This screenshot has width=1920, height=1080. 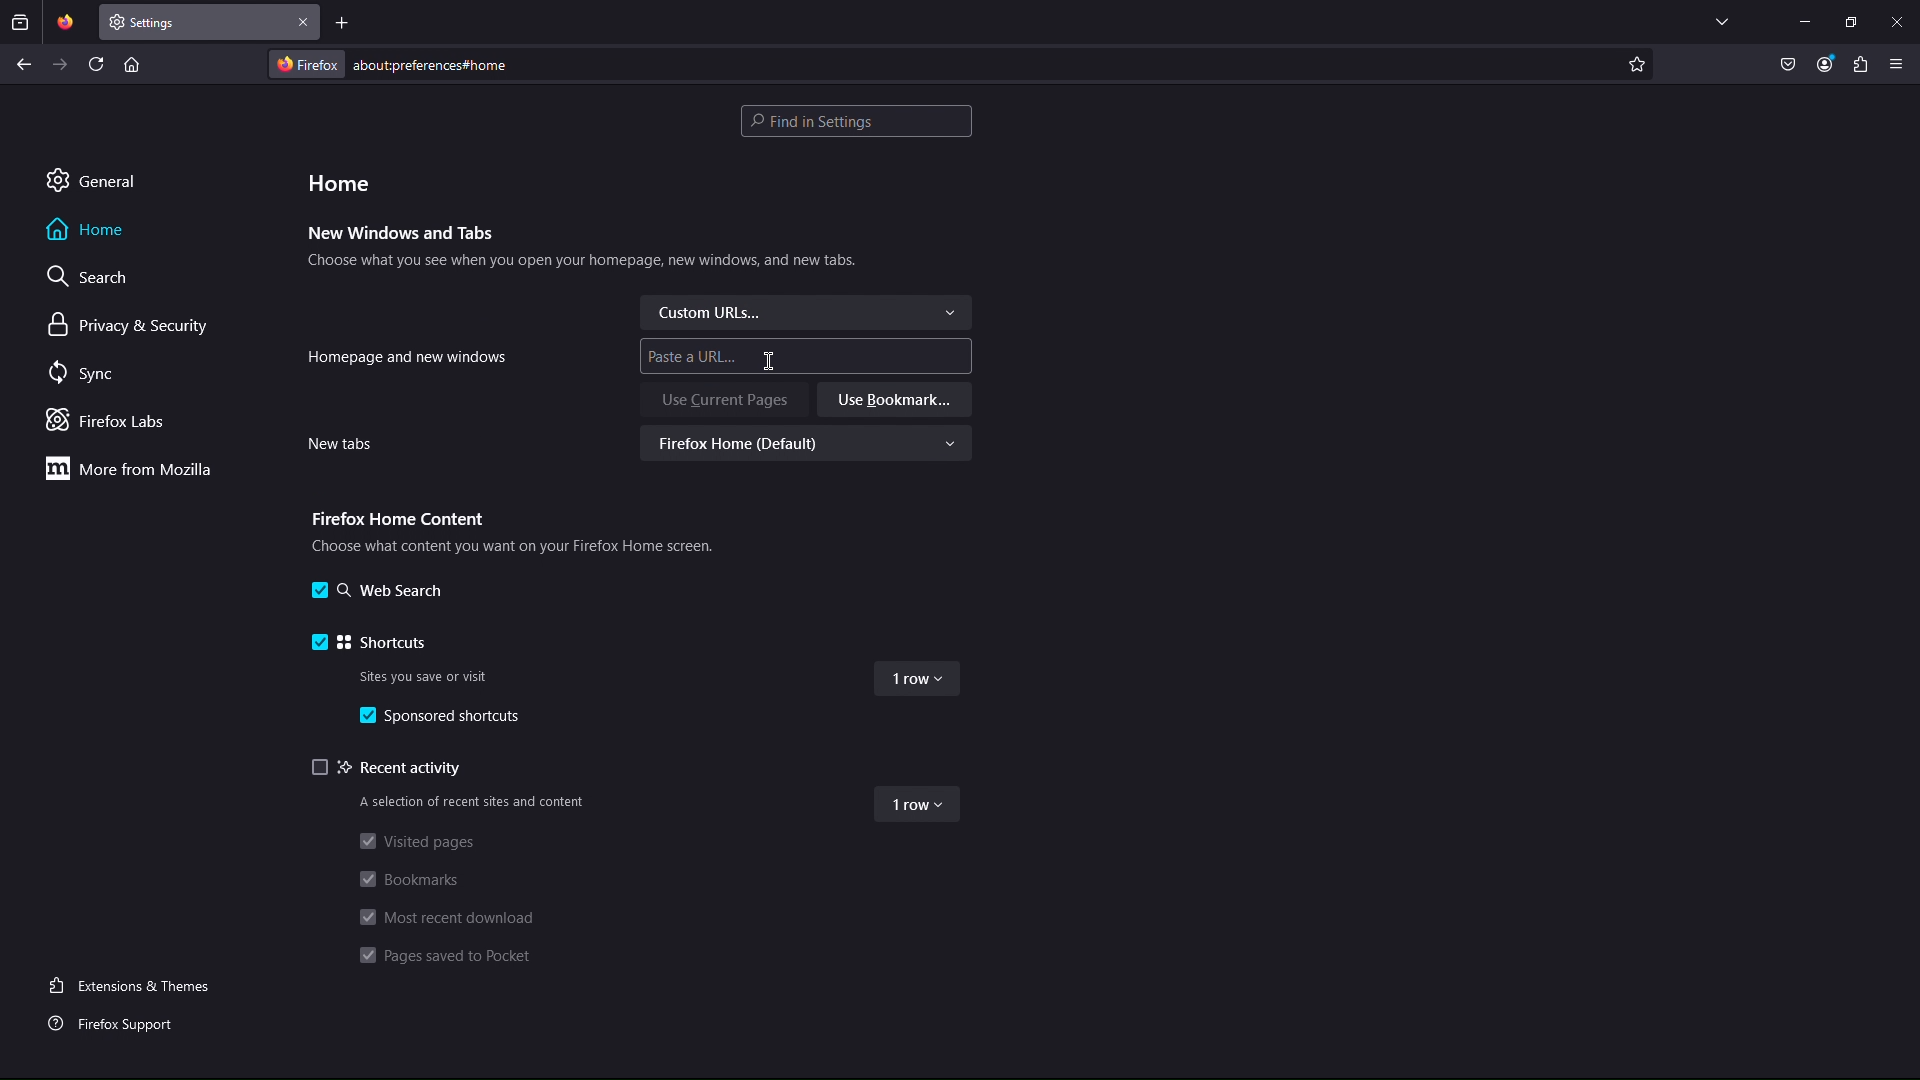 I want to click on Back, so click(x=24, y=64).